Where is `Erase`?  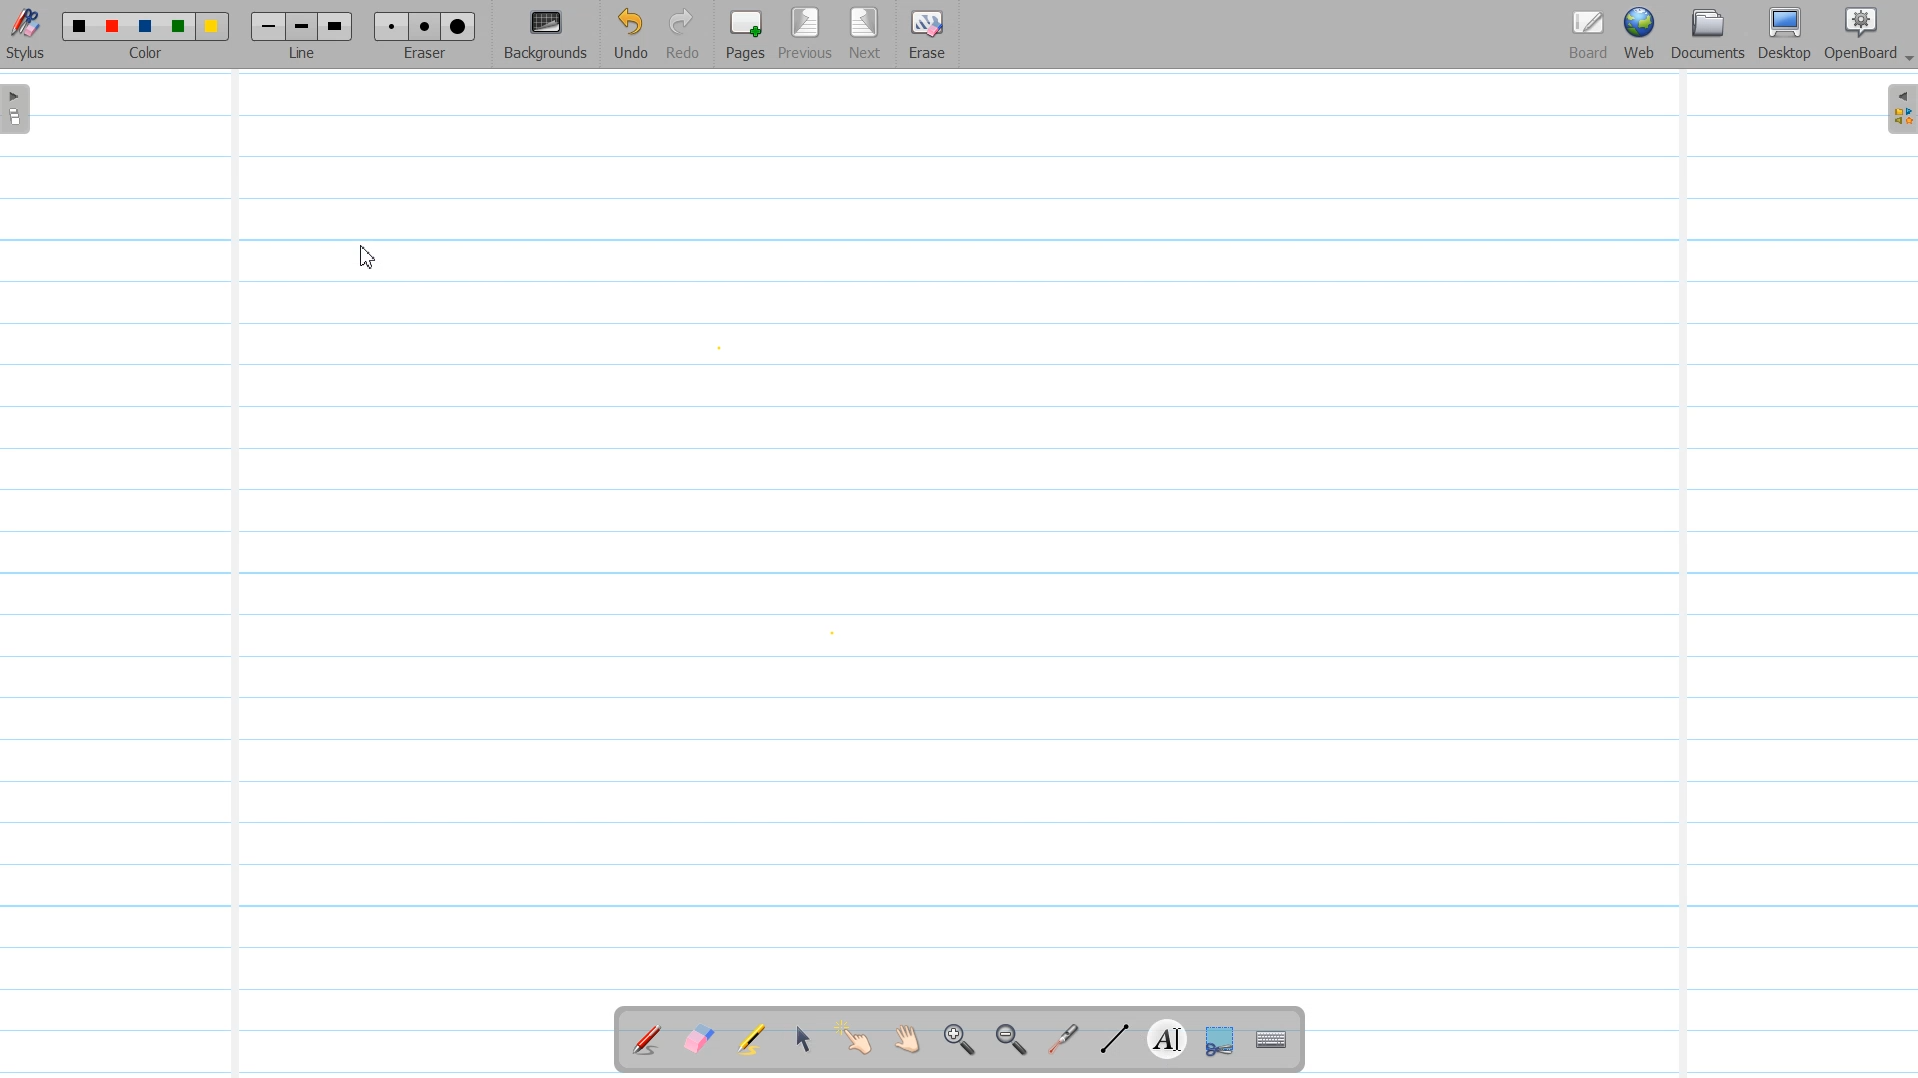 Erase is located at coordinates (925, 35).